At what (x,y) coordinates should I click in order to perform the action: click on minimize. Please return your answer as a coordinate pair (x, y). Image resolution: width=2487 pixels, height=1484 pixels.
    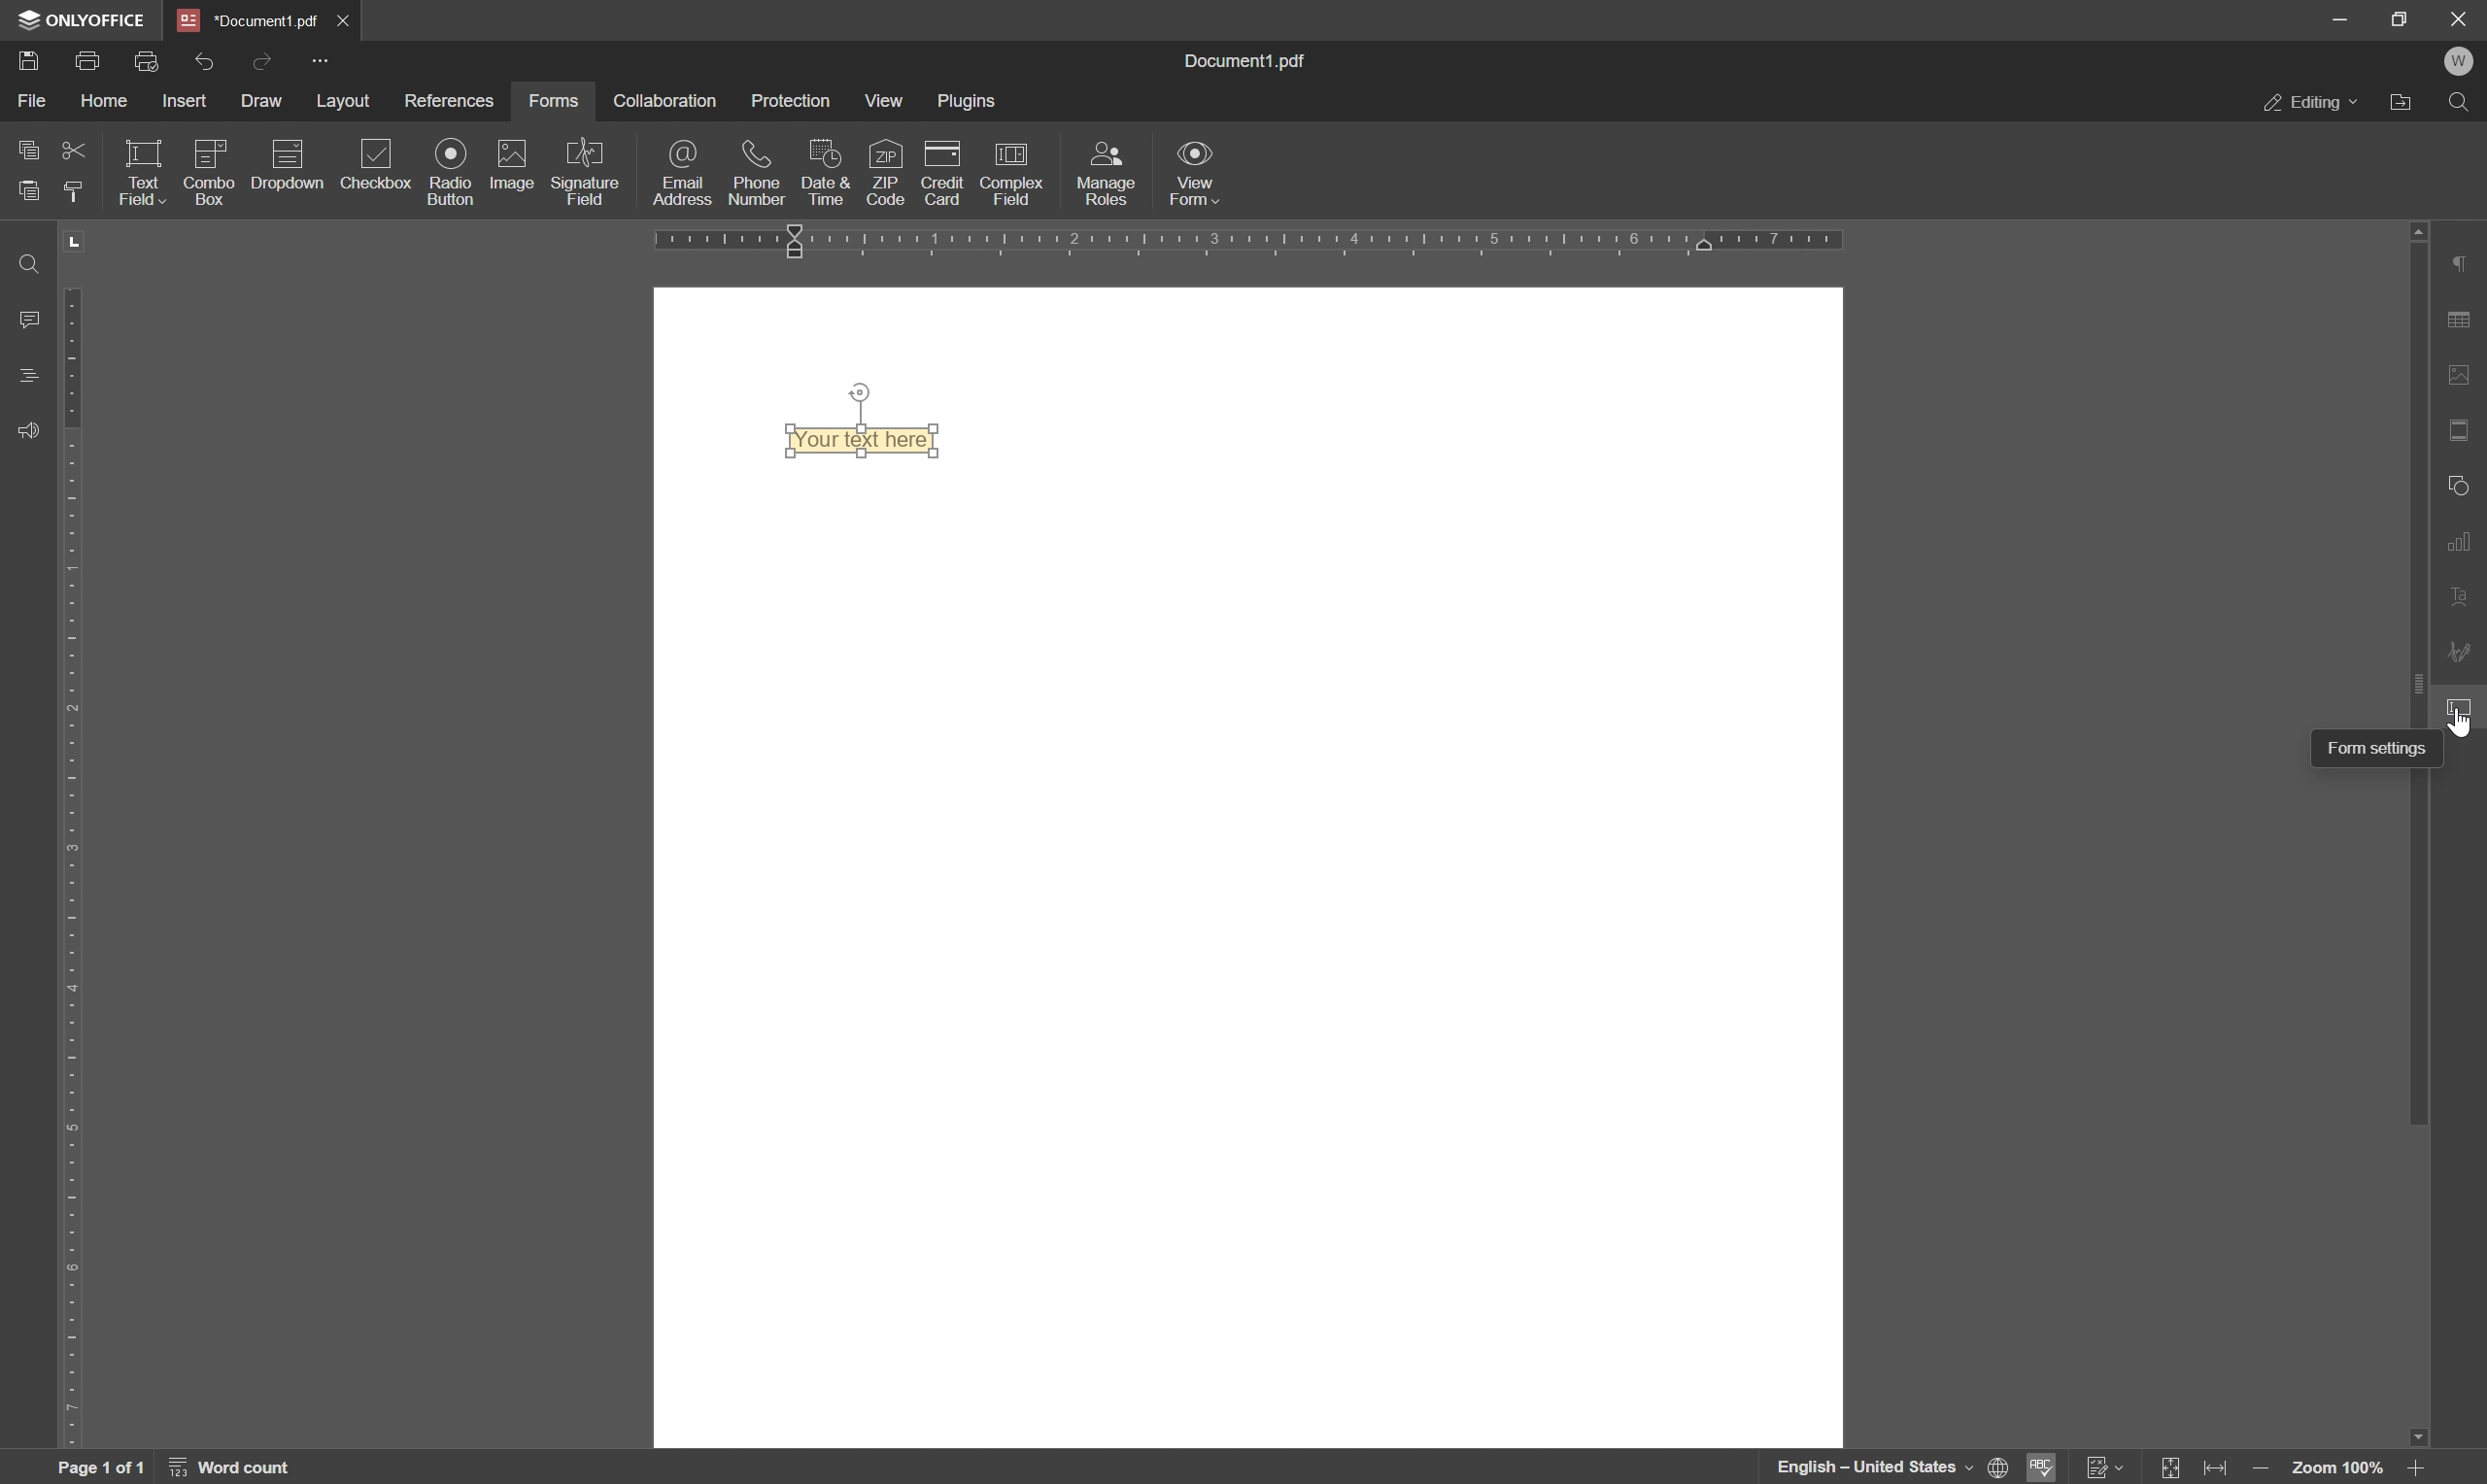
    Looking at the image, I should click on (2341, 19).